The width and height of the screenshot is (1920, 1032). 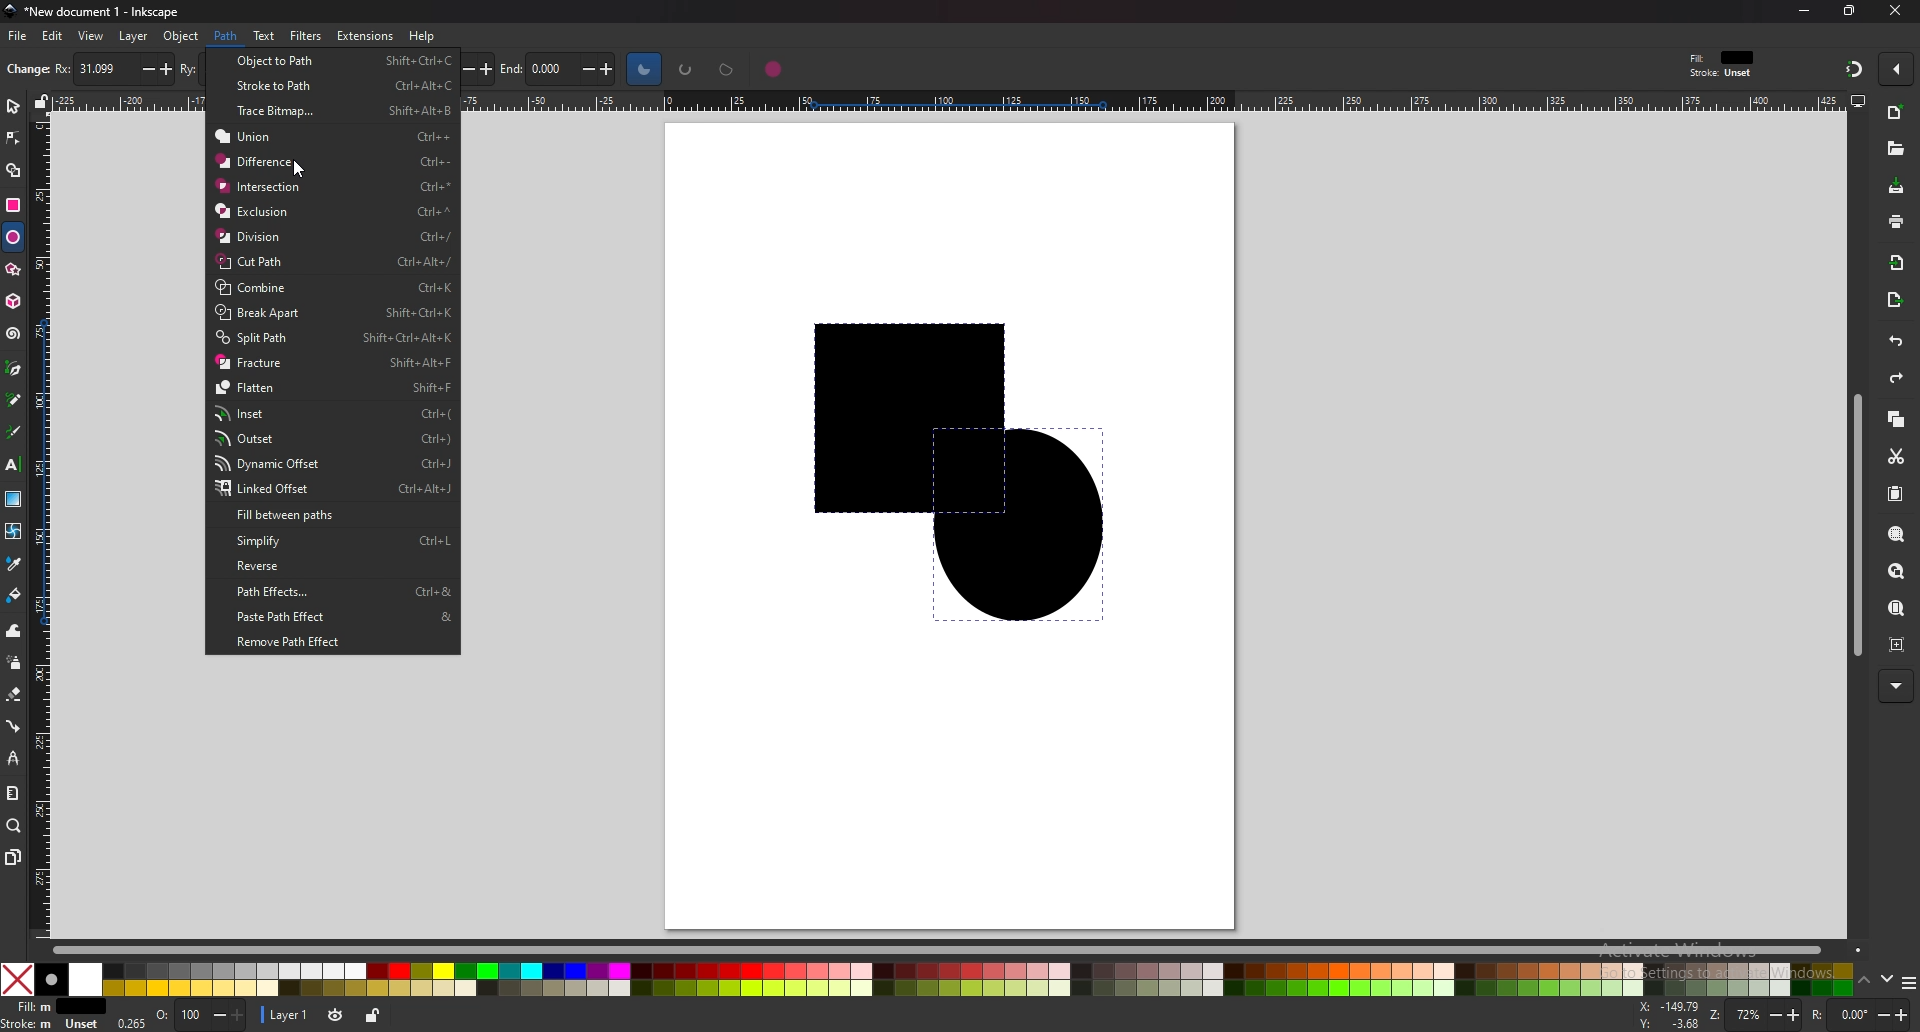 I want to click on pages, so click(x=12, y=857).